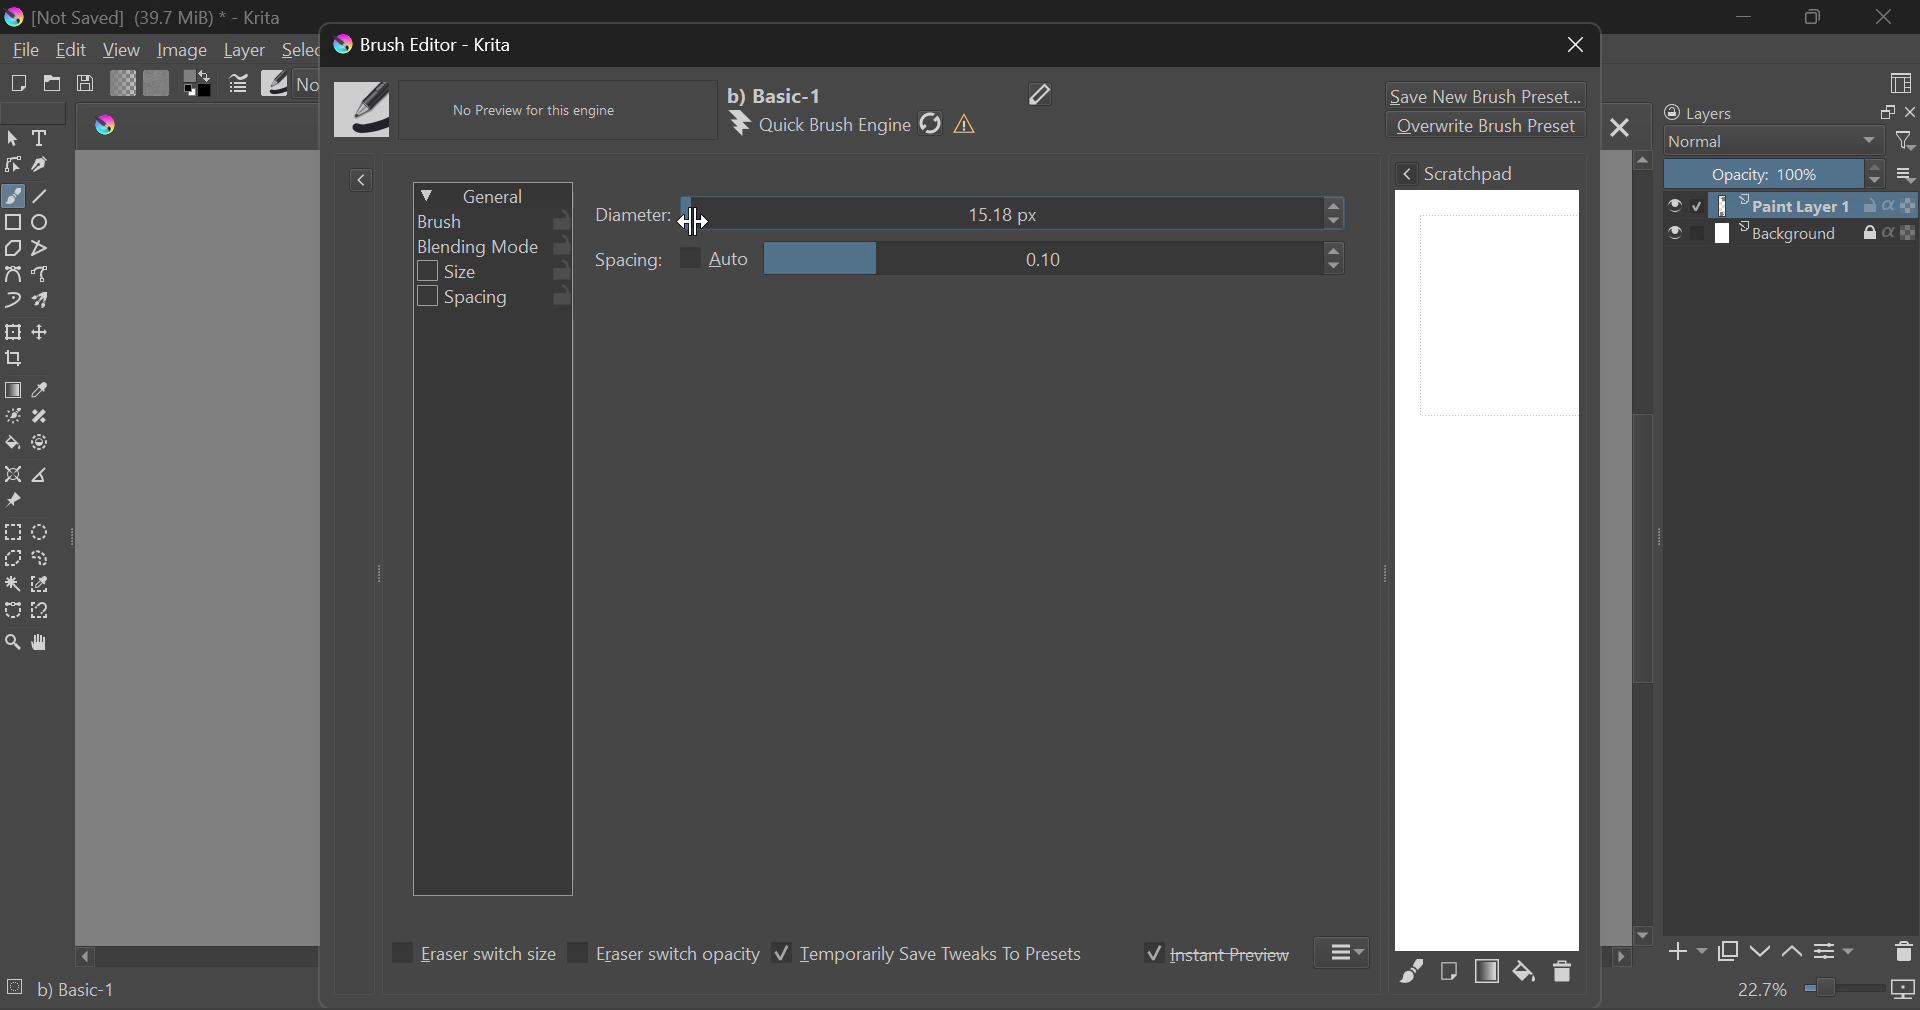 This screenshot has height=1010, width=1920. Describe the element at coordinates (12, 584) in the screenshot. I see `Continuous Selection` at that location.